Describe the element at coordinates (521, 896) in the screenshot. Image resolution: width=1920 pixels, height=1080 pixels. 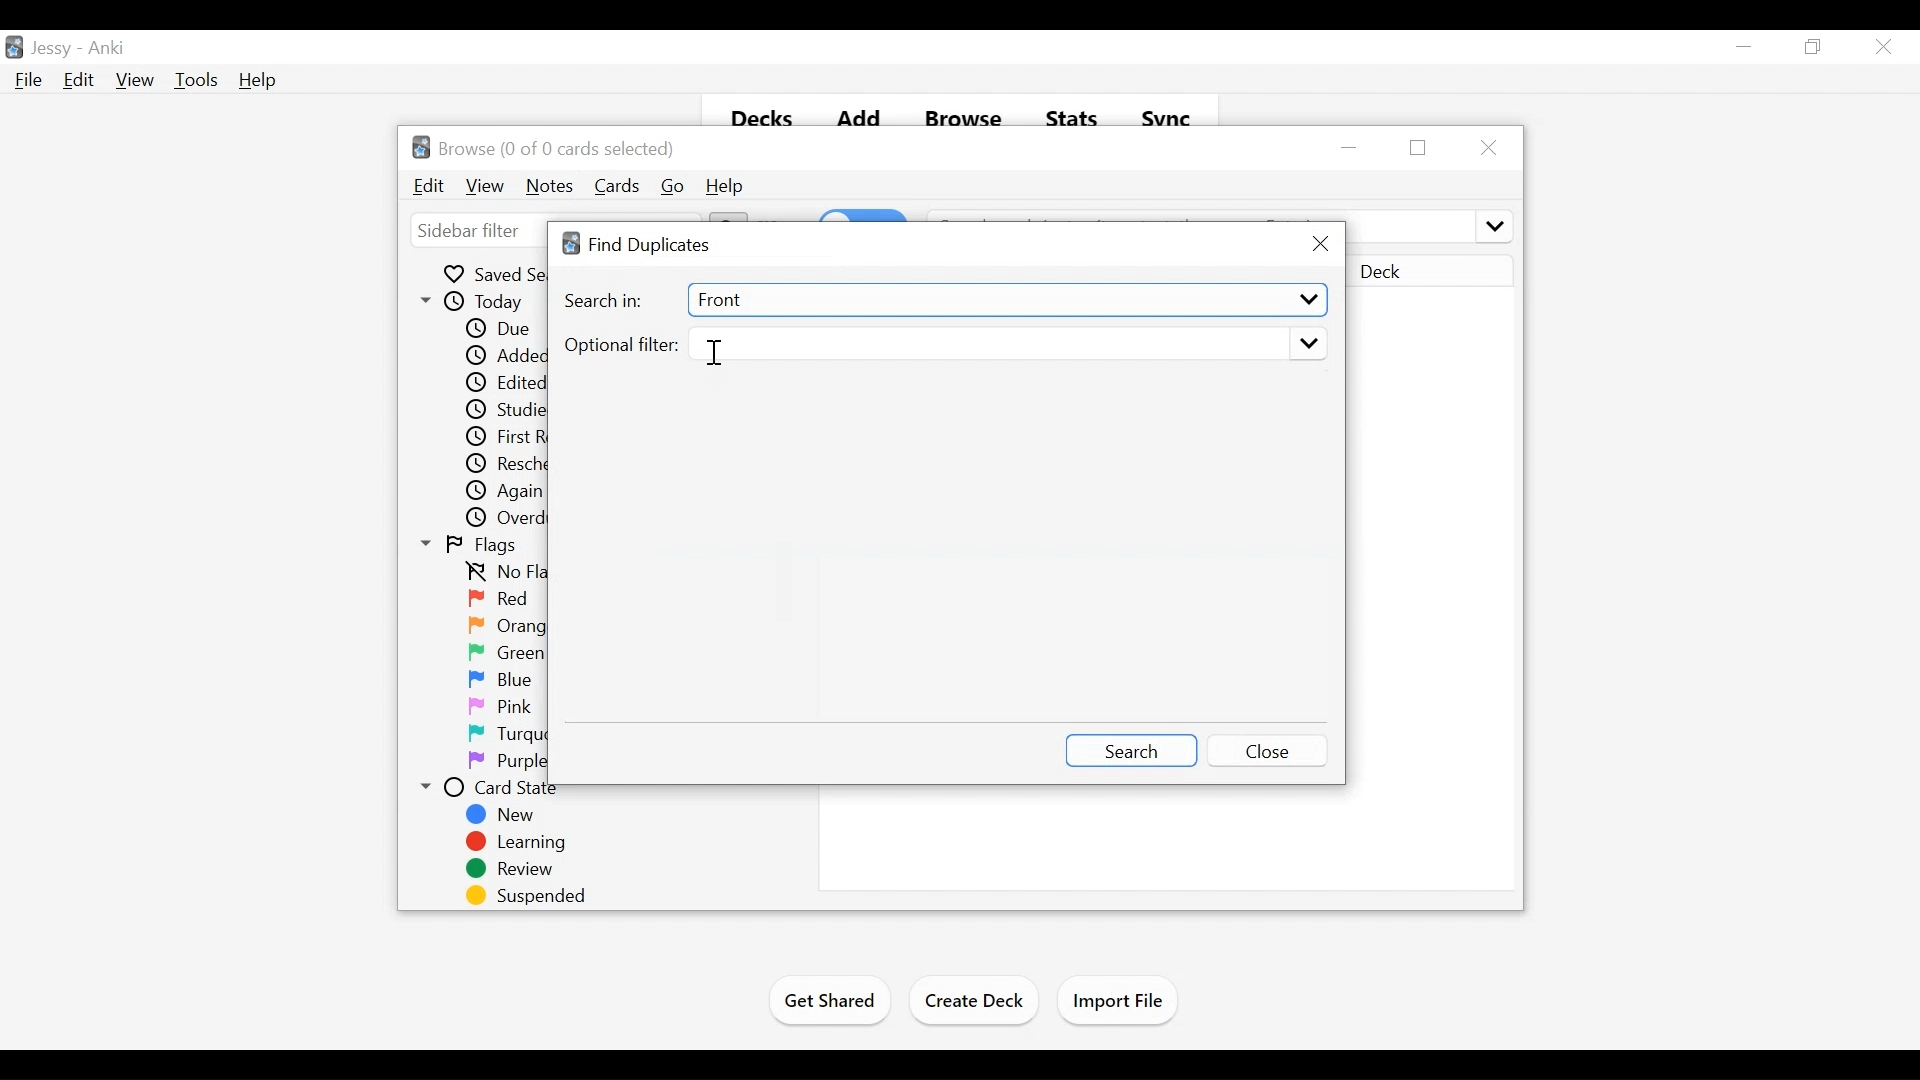
I see `Suspended` at that location.